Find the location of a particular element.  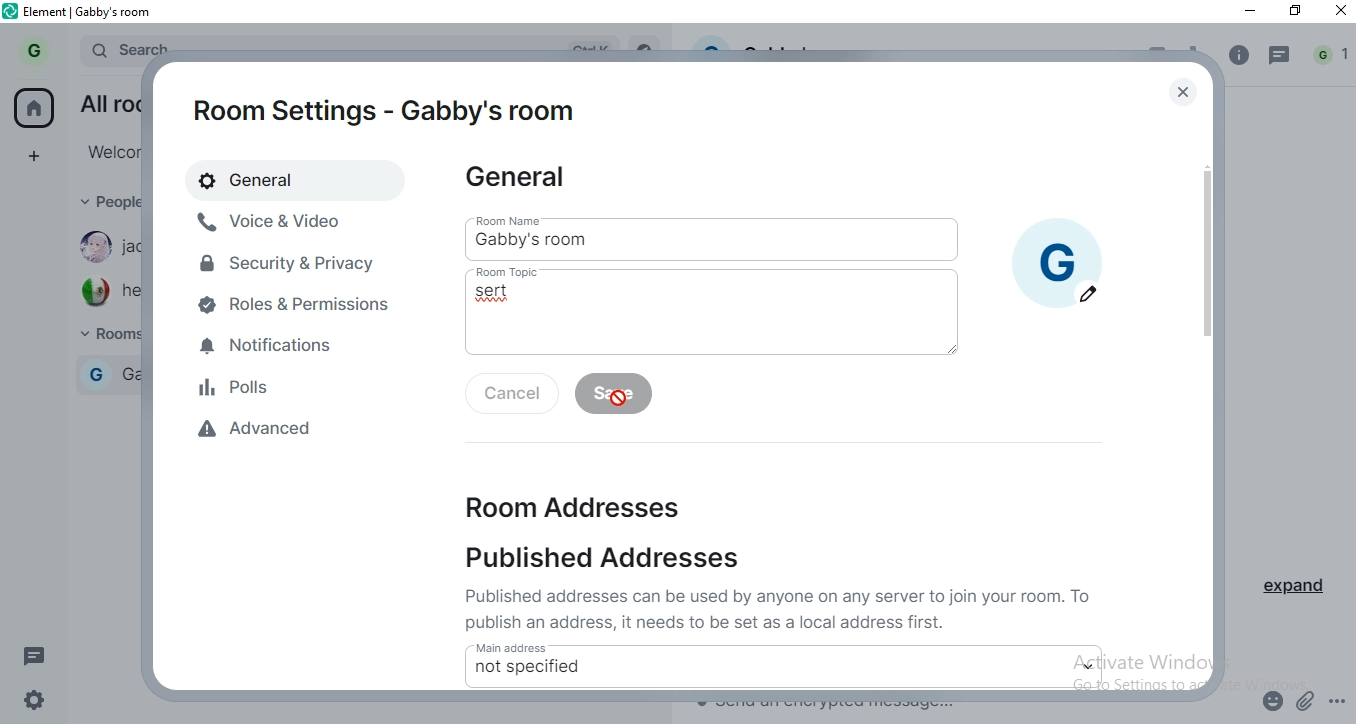

 is located at coordinates (1340, 697).